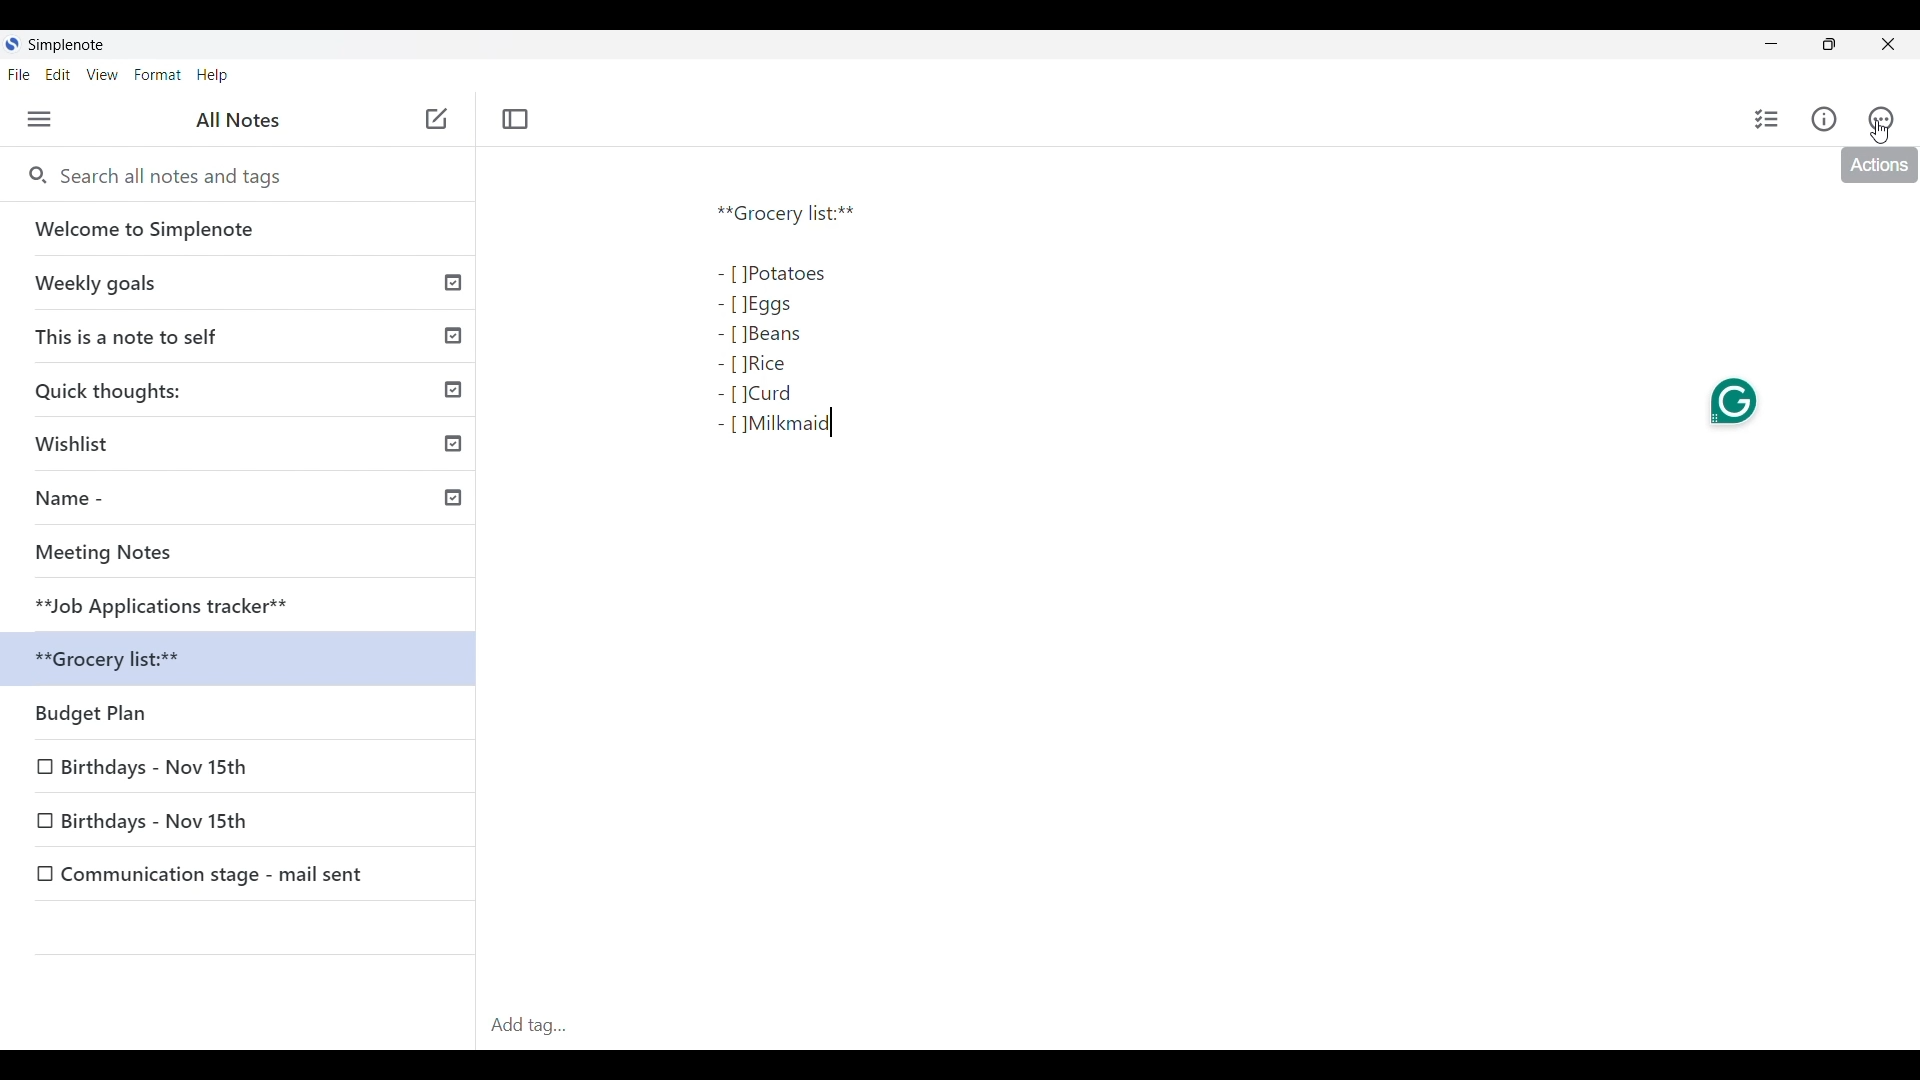 Image resolution: width=1920 pixels, height=1080 pixels. I want to click on Actions, so click(1879, 165).